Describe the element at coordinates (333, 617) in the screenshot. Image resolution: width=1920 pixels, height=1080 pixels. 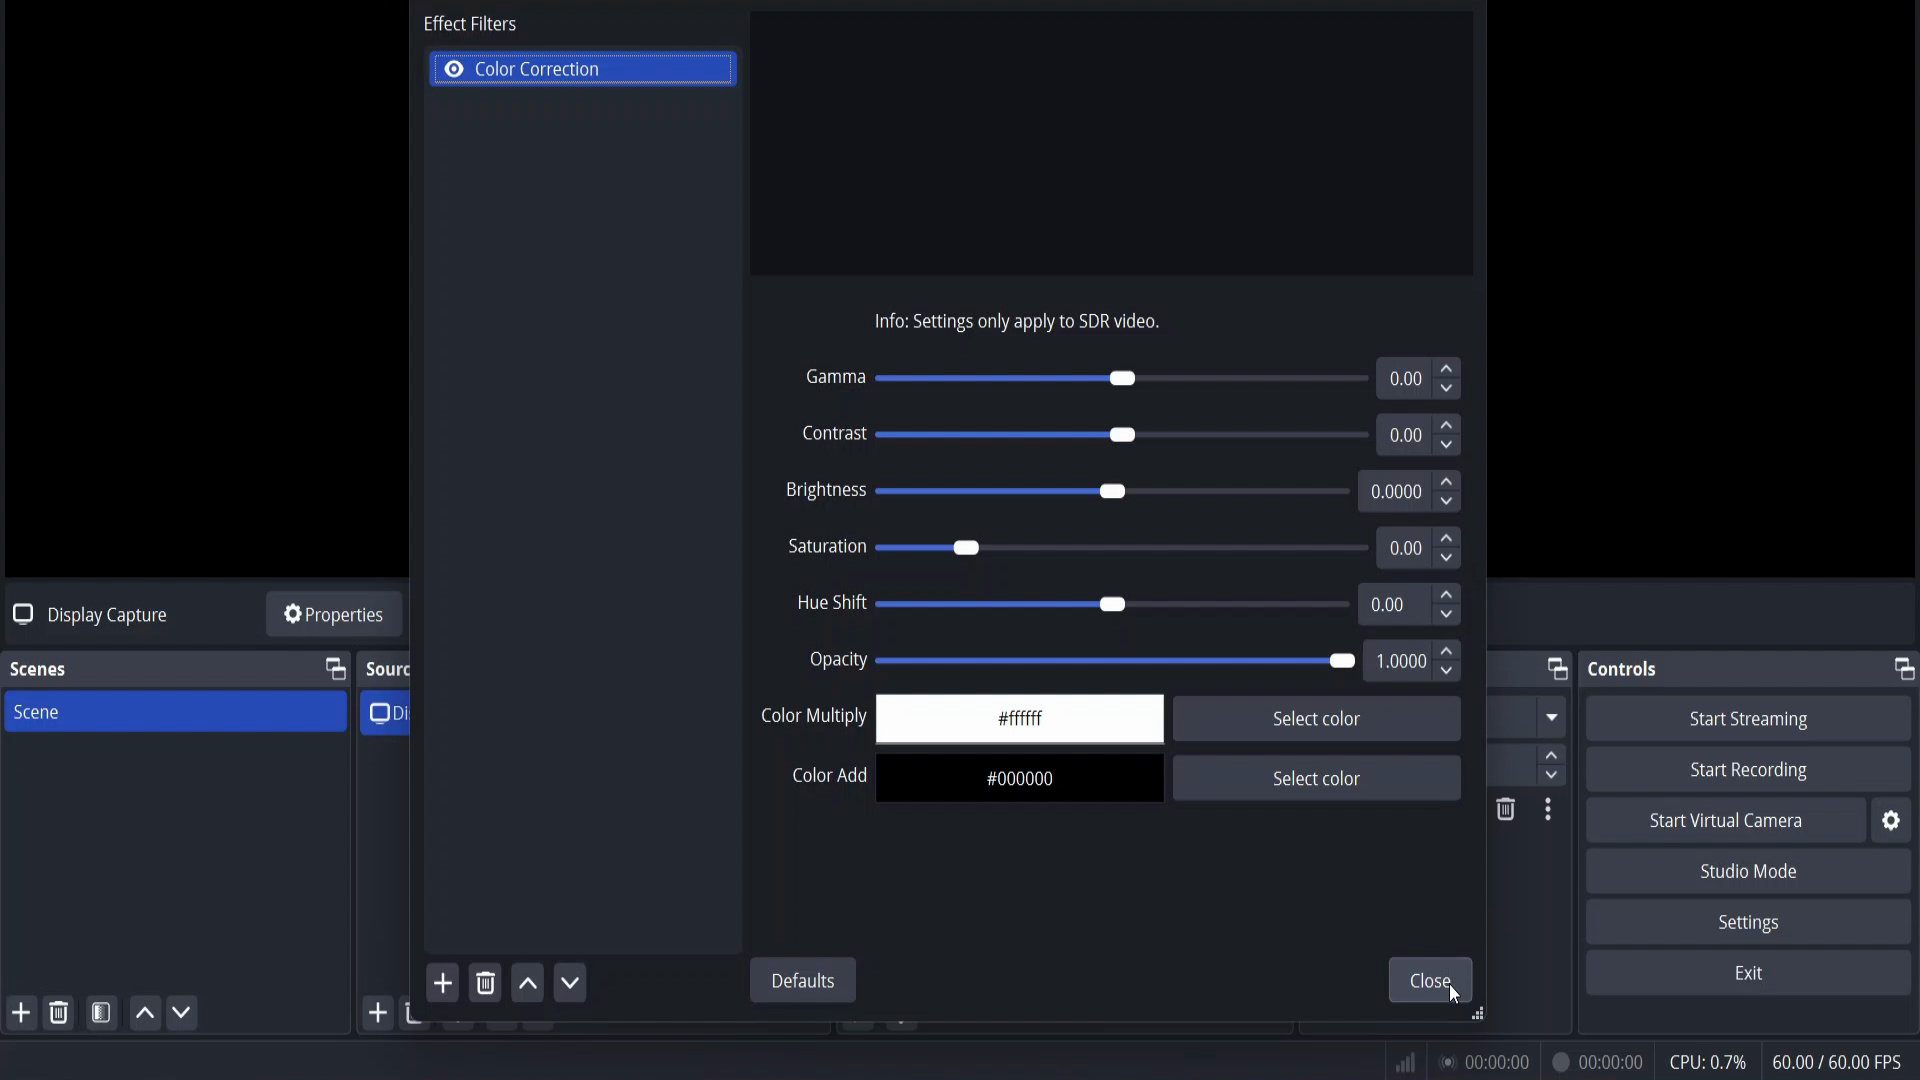
I see `source properties` at that location.